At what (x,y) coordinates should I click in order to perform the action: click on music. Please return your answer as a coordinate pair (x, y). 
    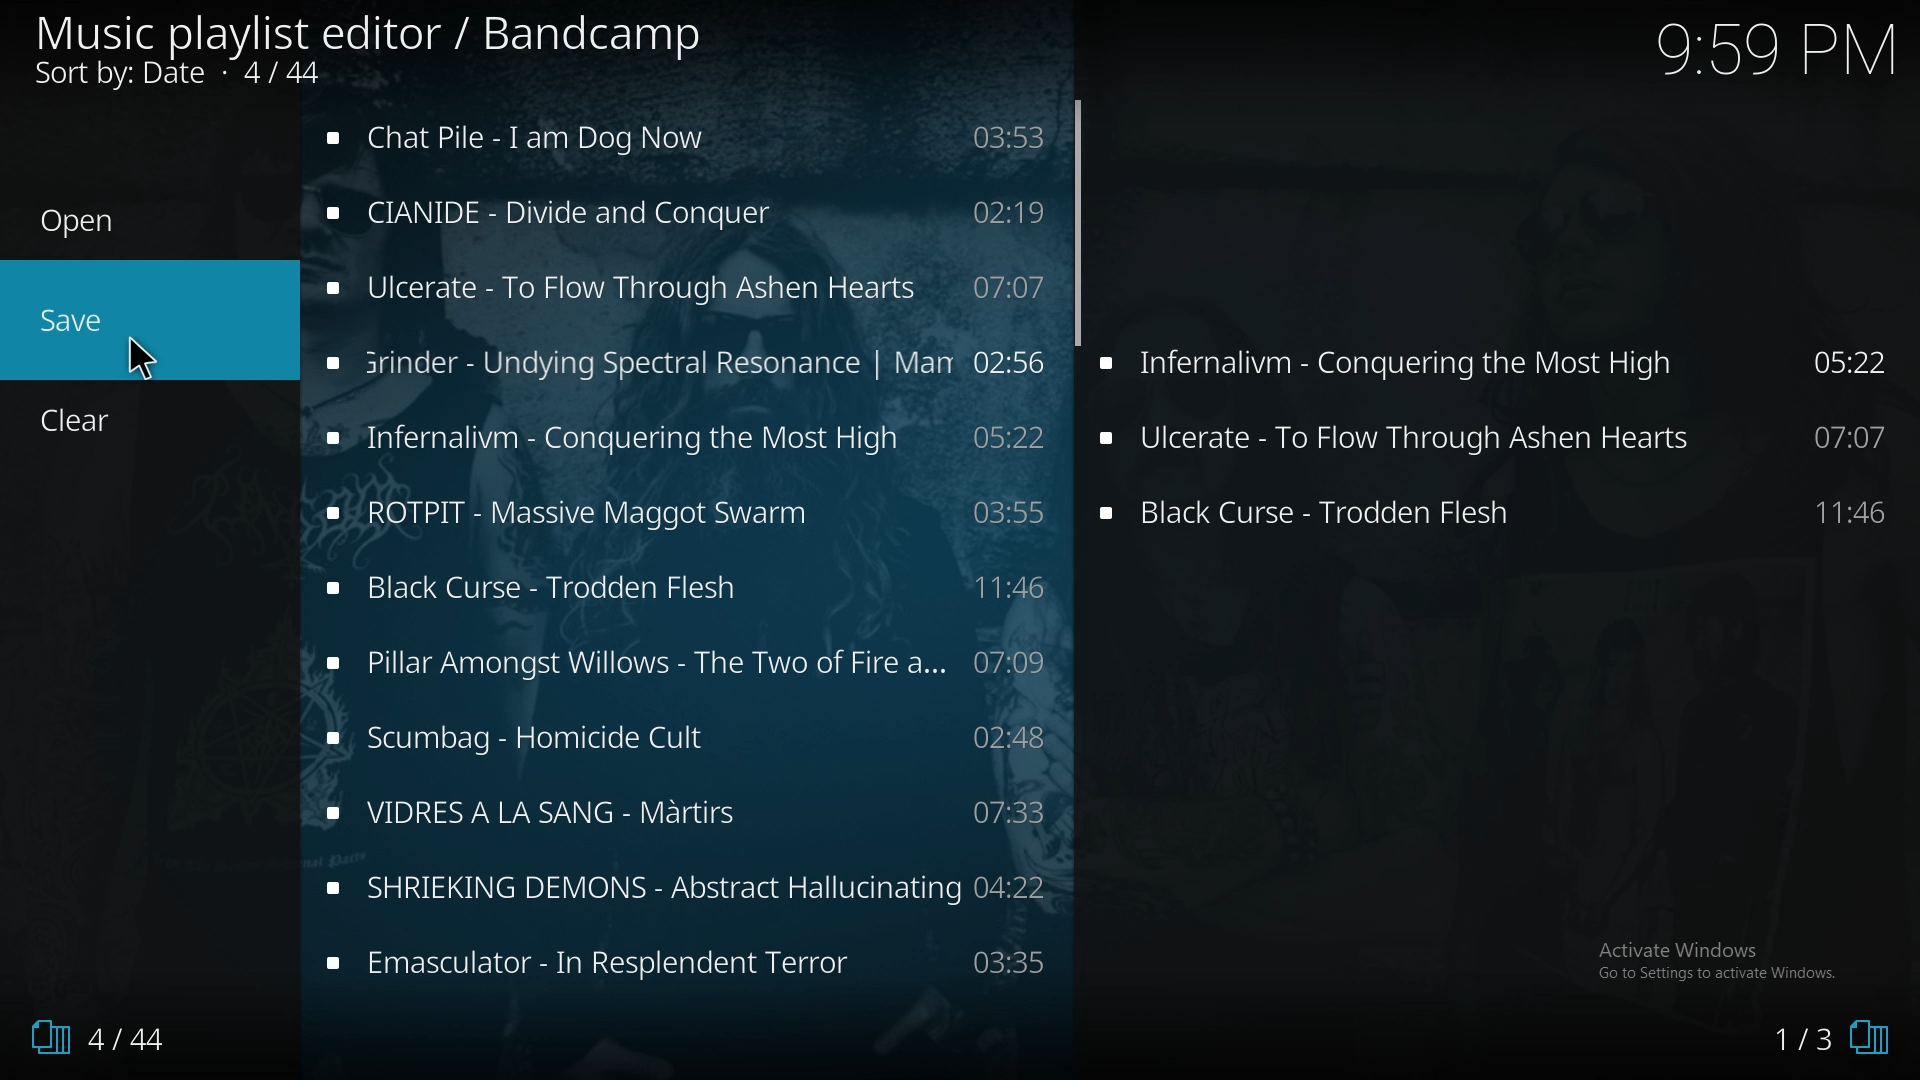
    Looking at the image, I should click on (686, 214).